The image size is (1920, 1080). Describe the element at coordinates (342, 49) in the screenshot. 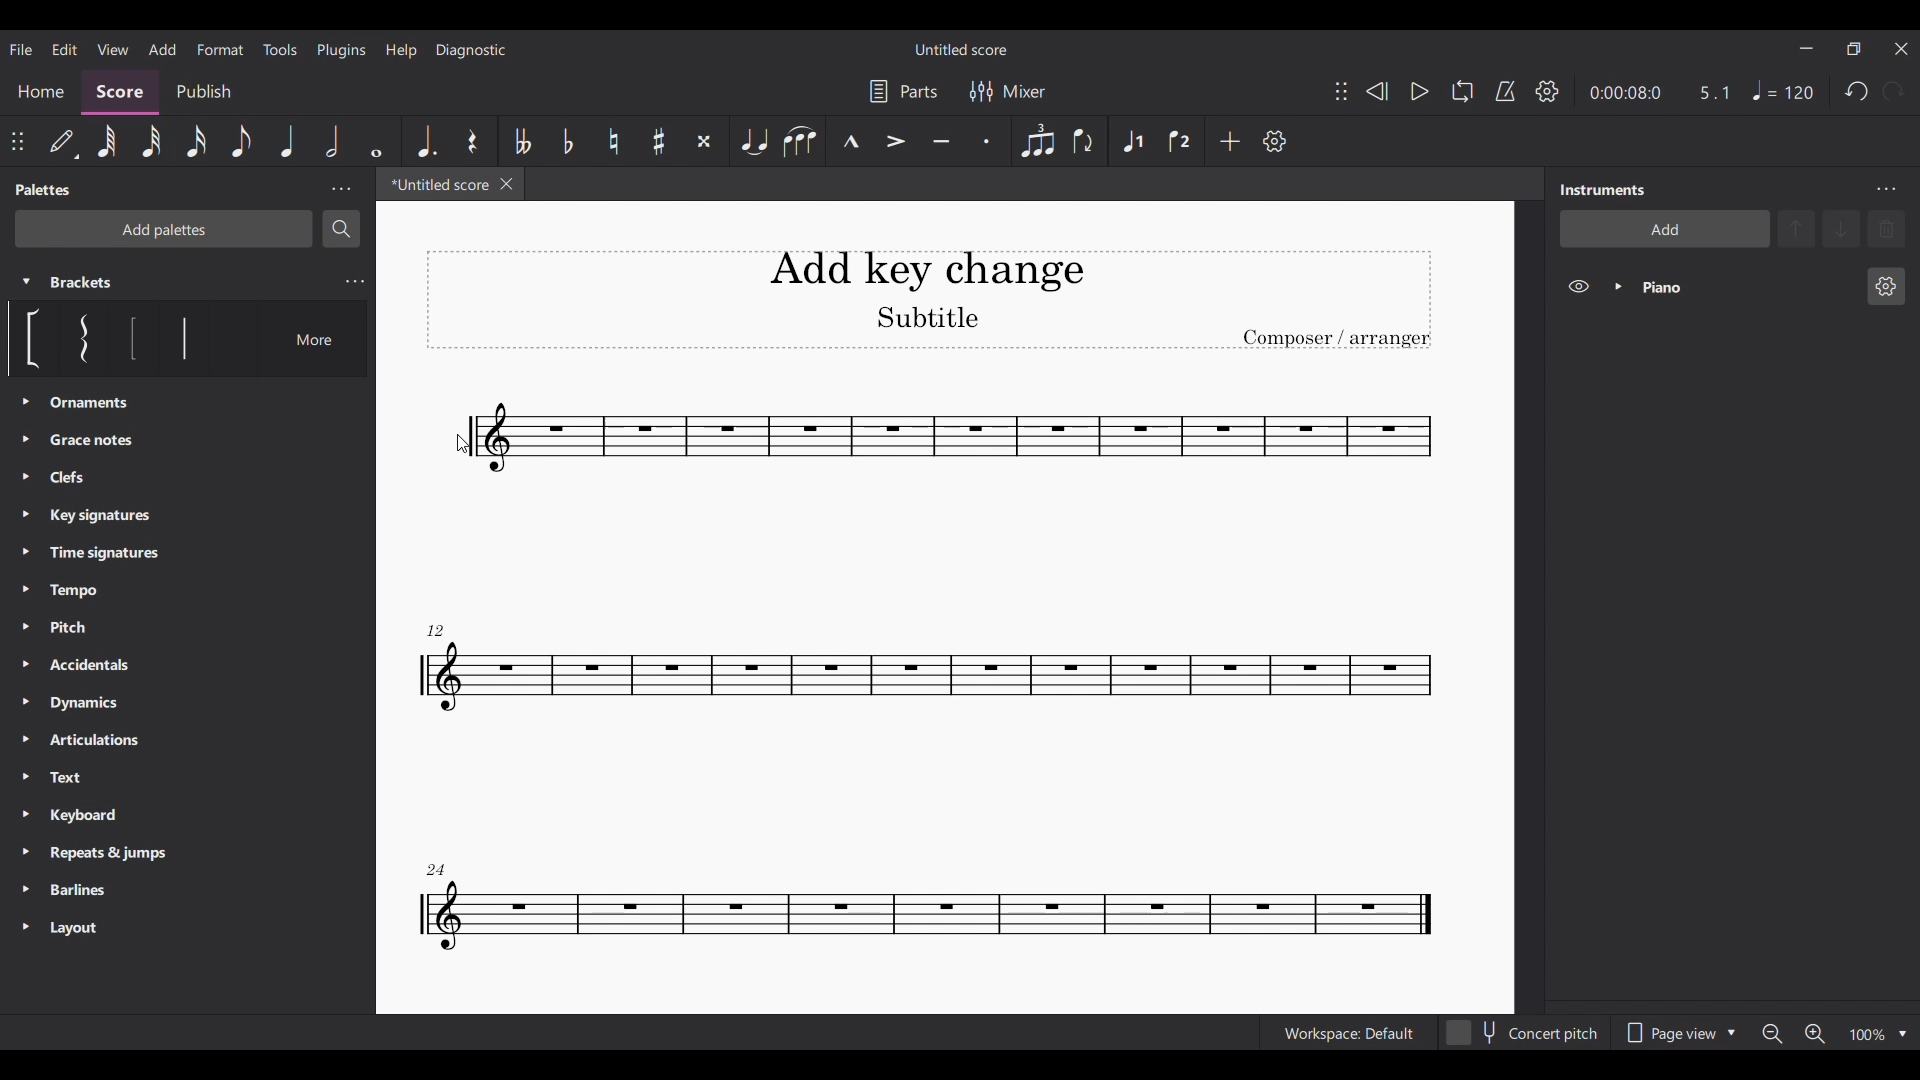

I see `Plugins menu` at that location.